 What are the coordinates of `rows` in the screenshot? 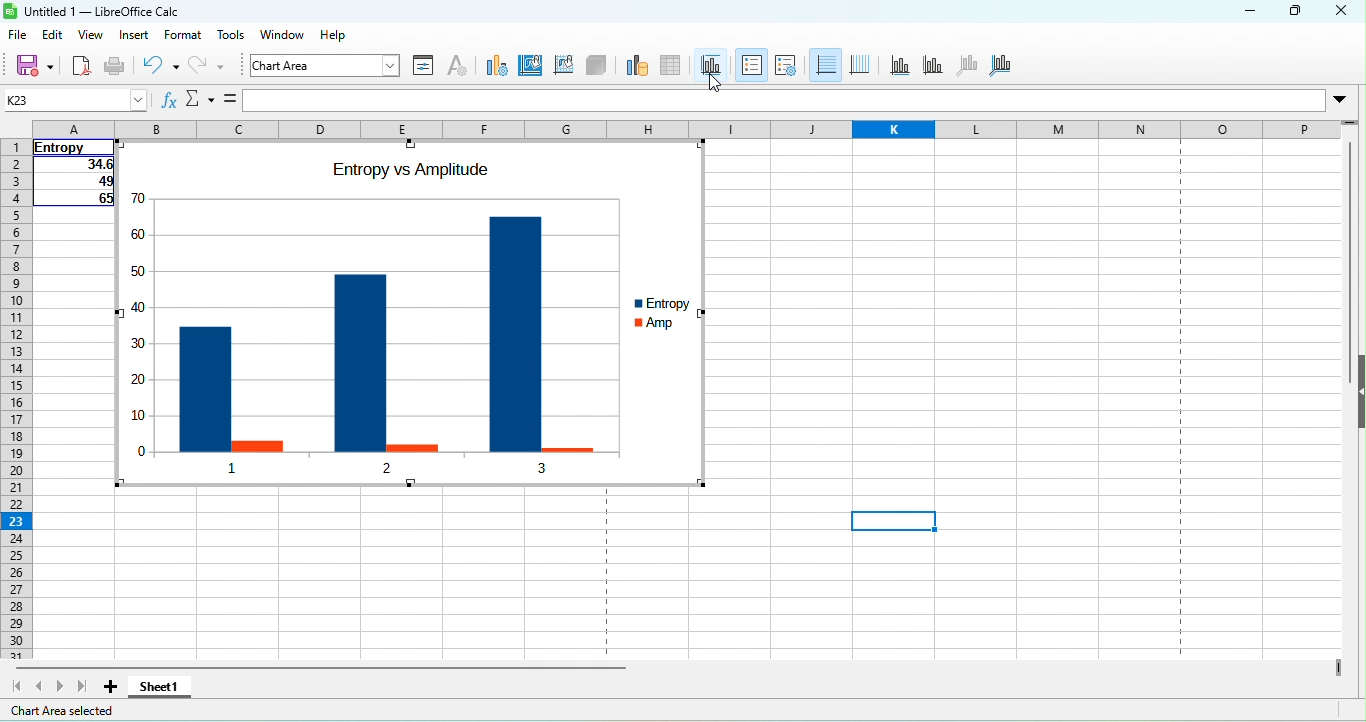 It's located at (14, 401).